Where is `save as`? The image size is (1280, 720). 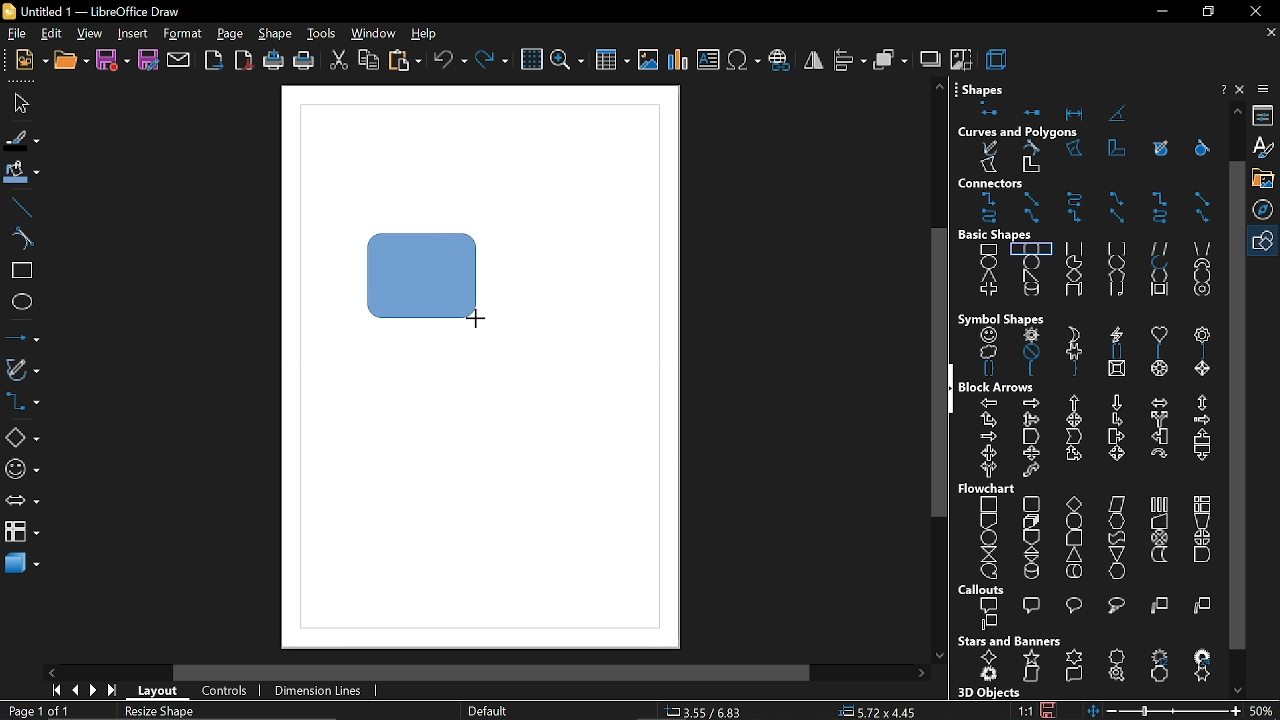 save as is located at coordinates (149, 61).